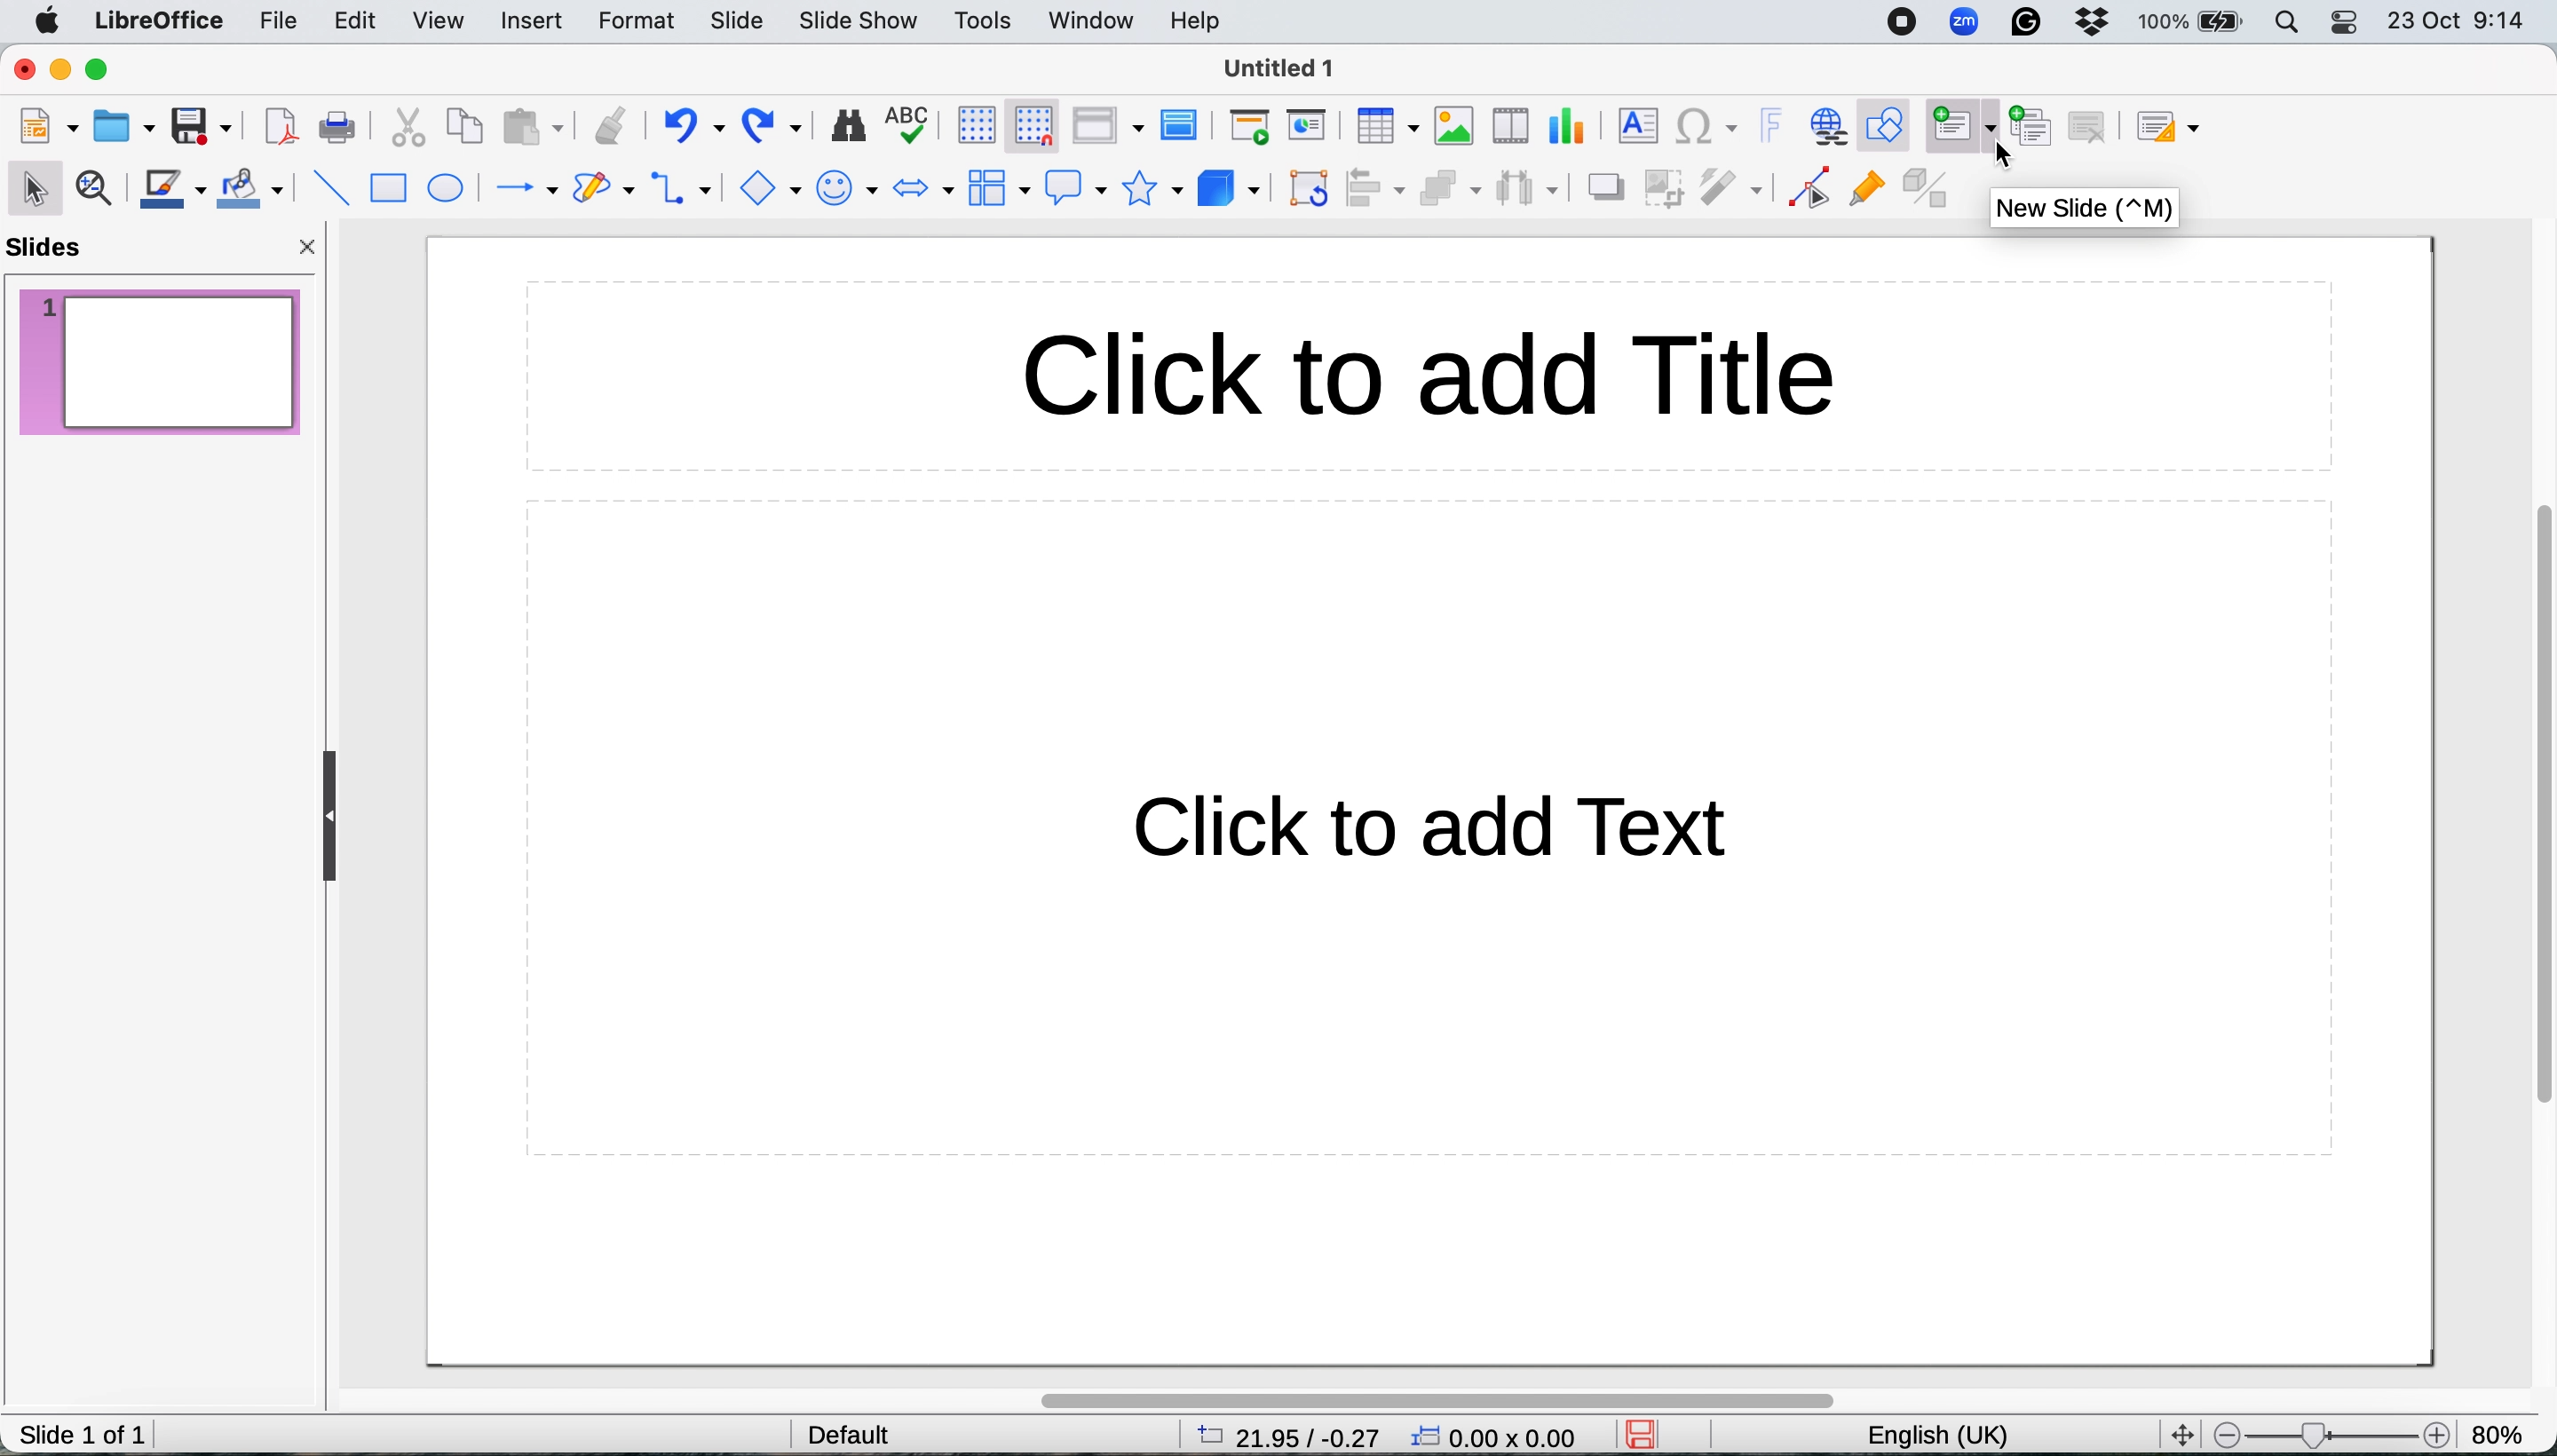 This screenshot has height=1456, width=2557. What do you see at coordinates (408, 130) in the screenshot?
I see `cut` at bounding box center [408, 130].